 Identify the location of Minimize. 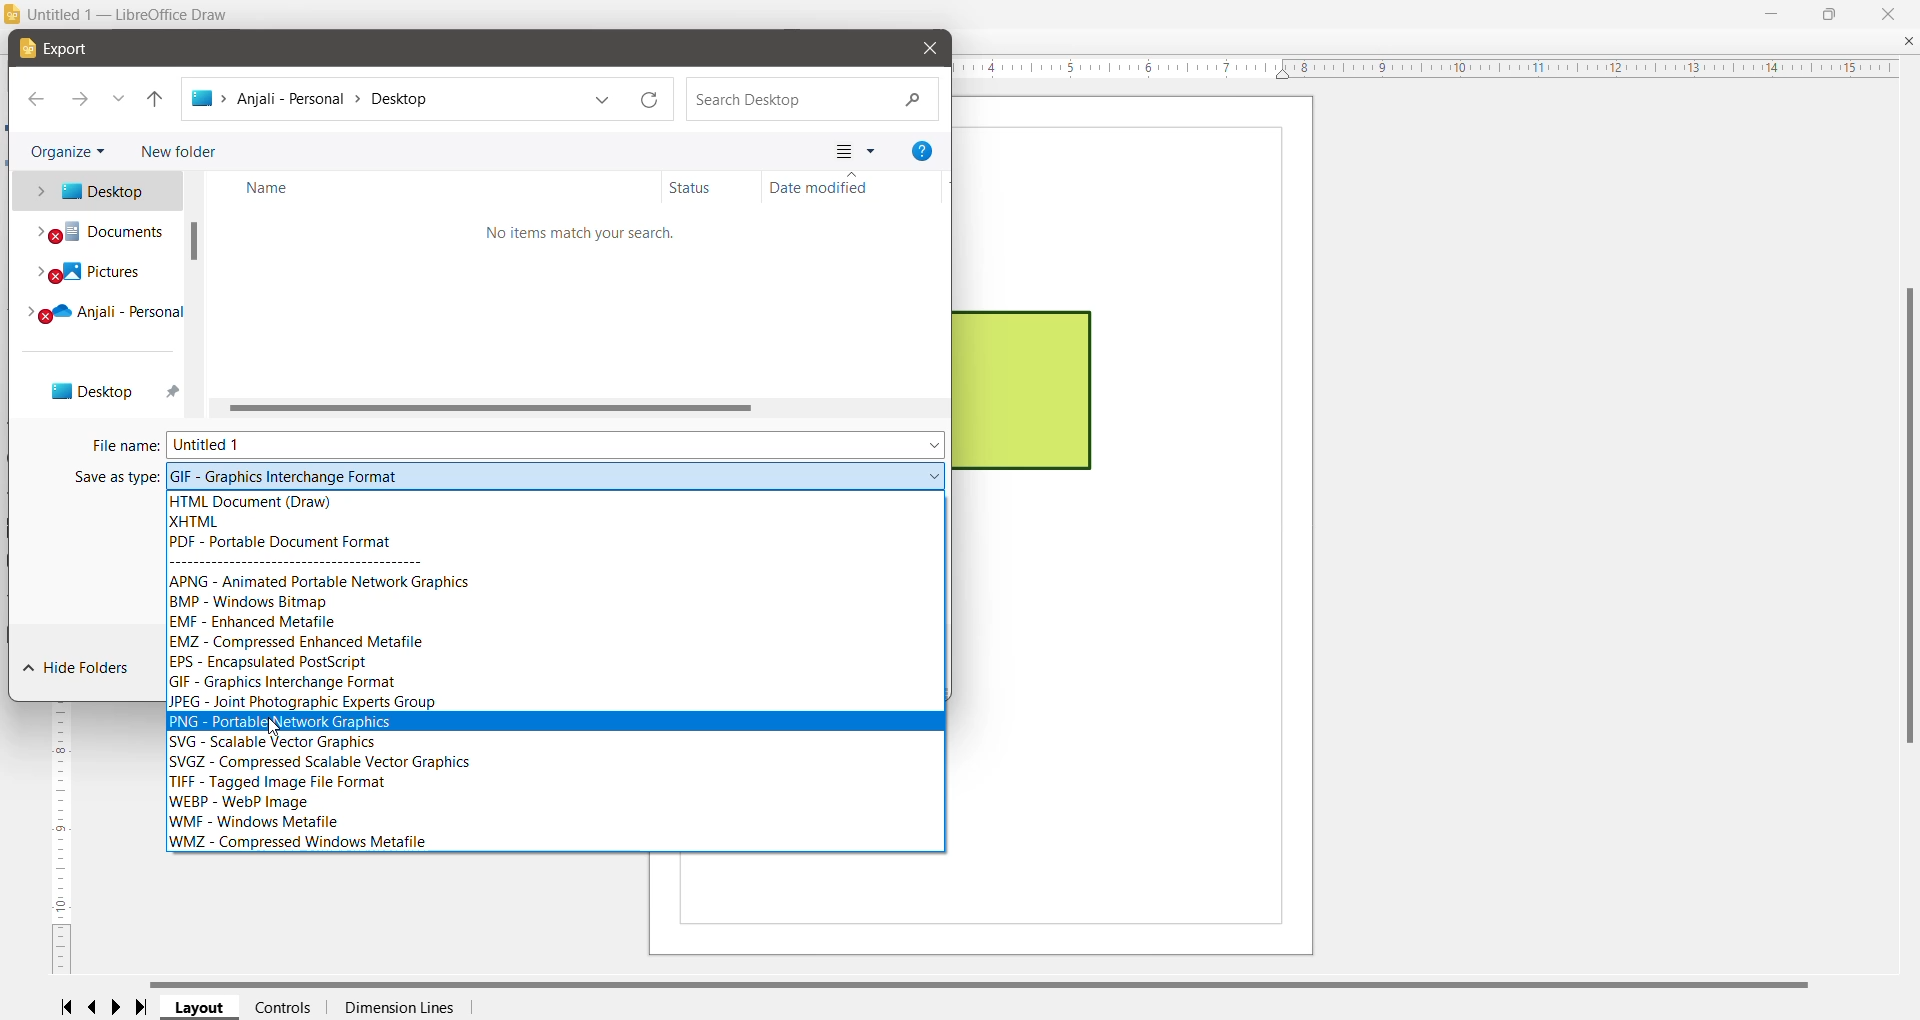
(1771, 12).